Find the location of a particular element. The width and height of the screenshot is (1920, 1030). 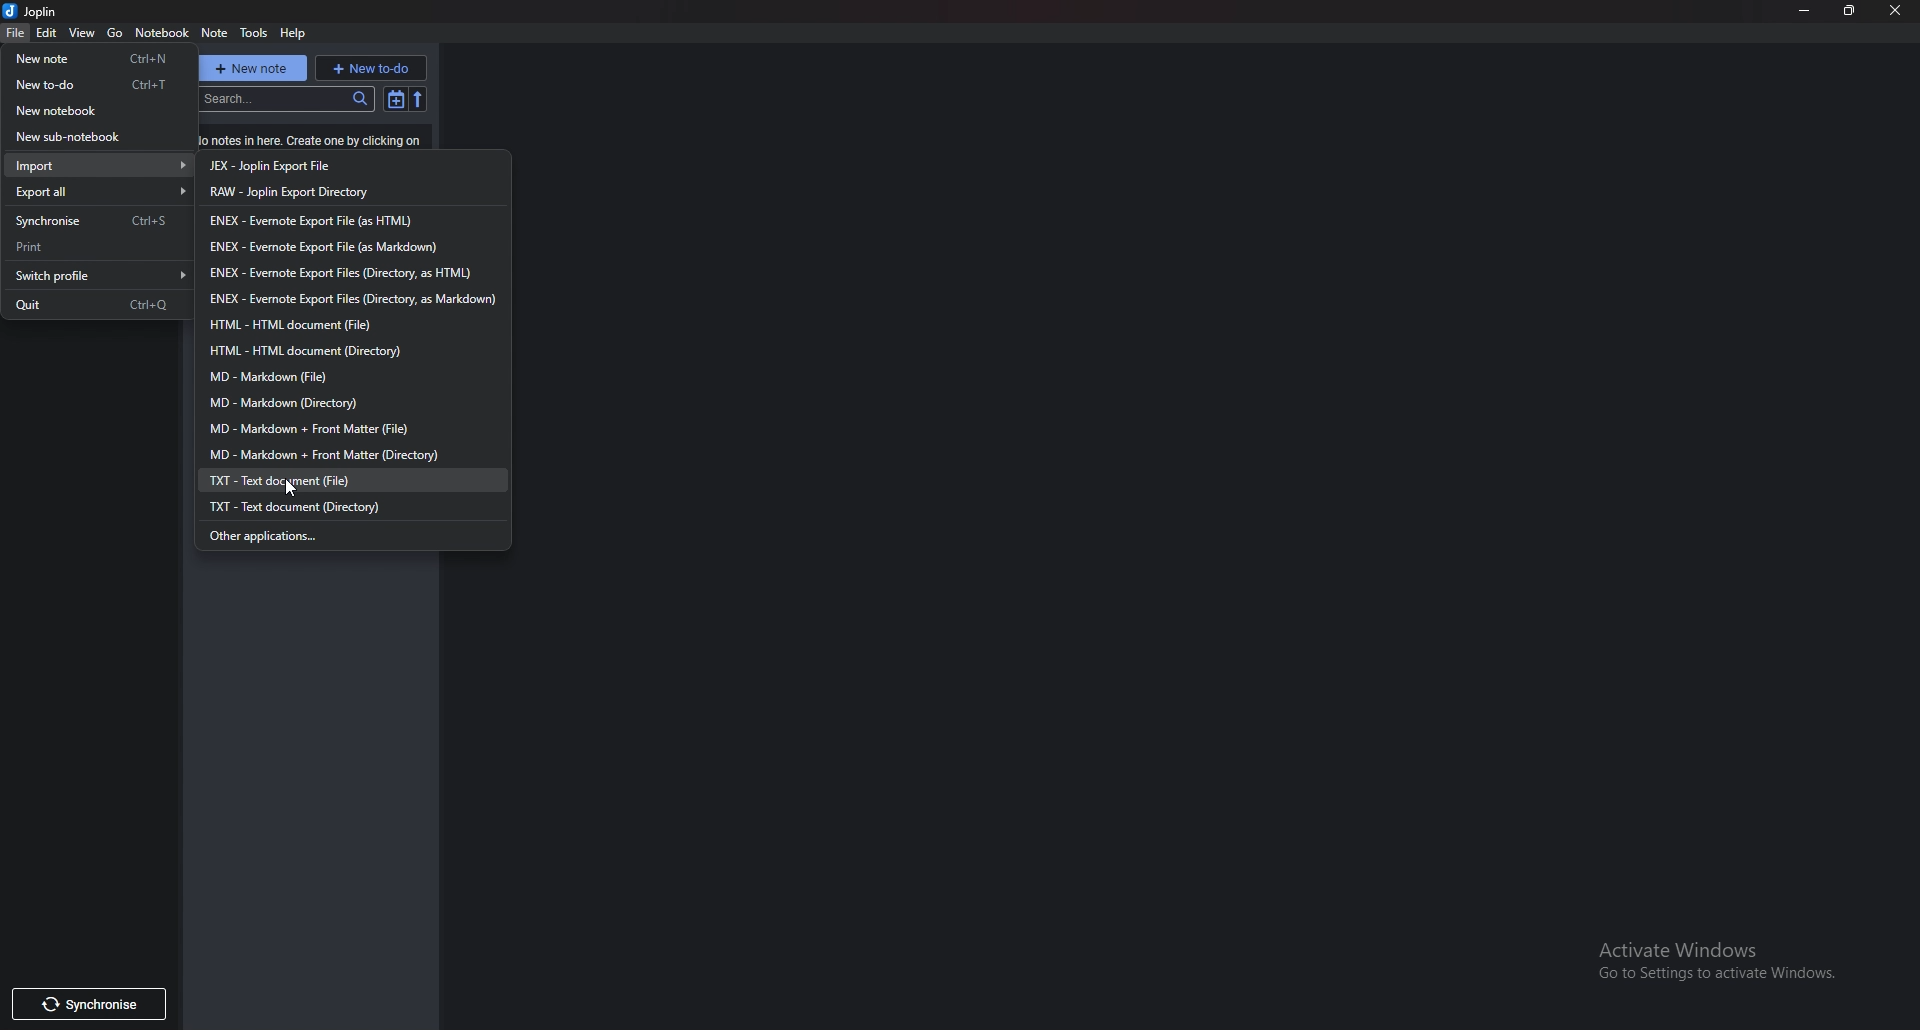

jex is located at coordinates (309, 166).